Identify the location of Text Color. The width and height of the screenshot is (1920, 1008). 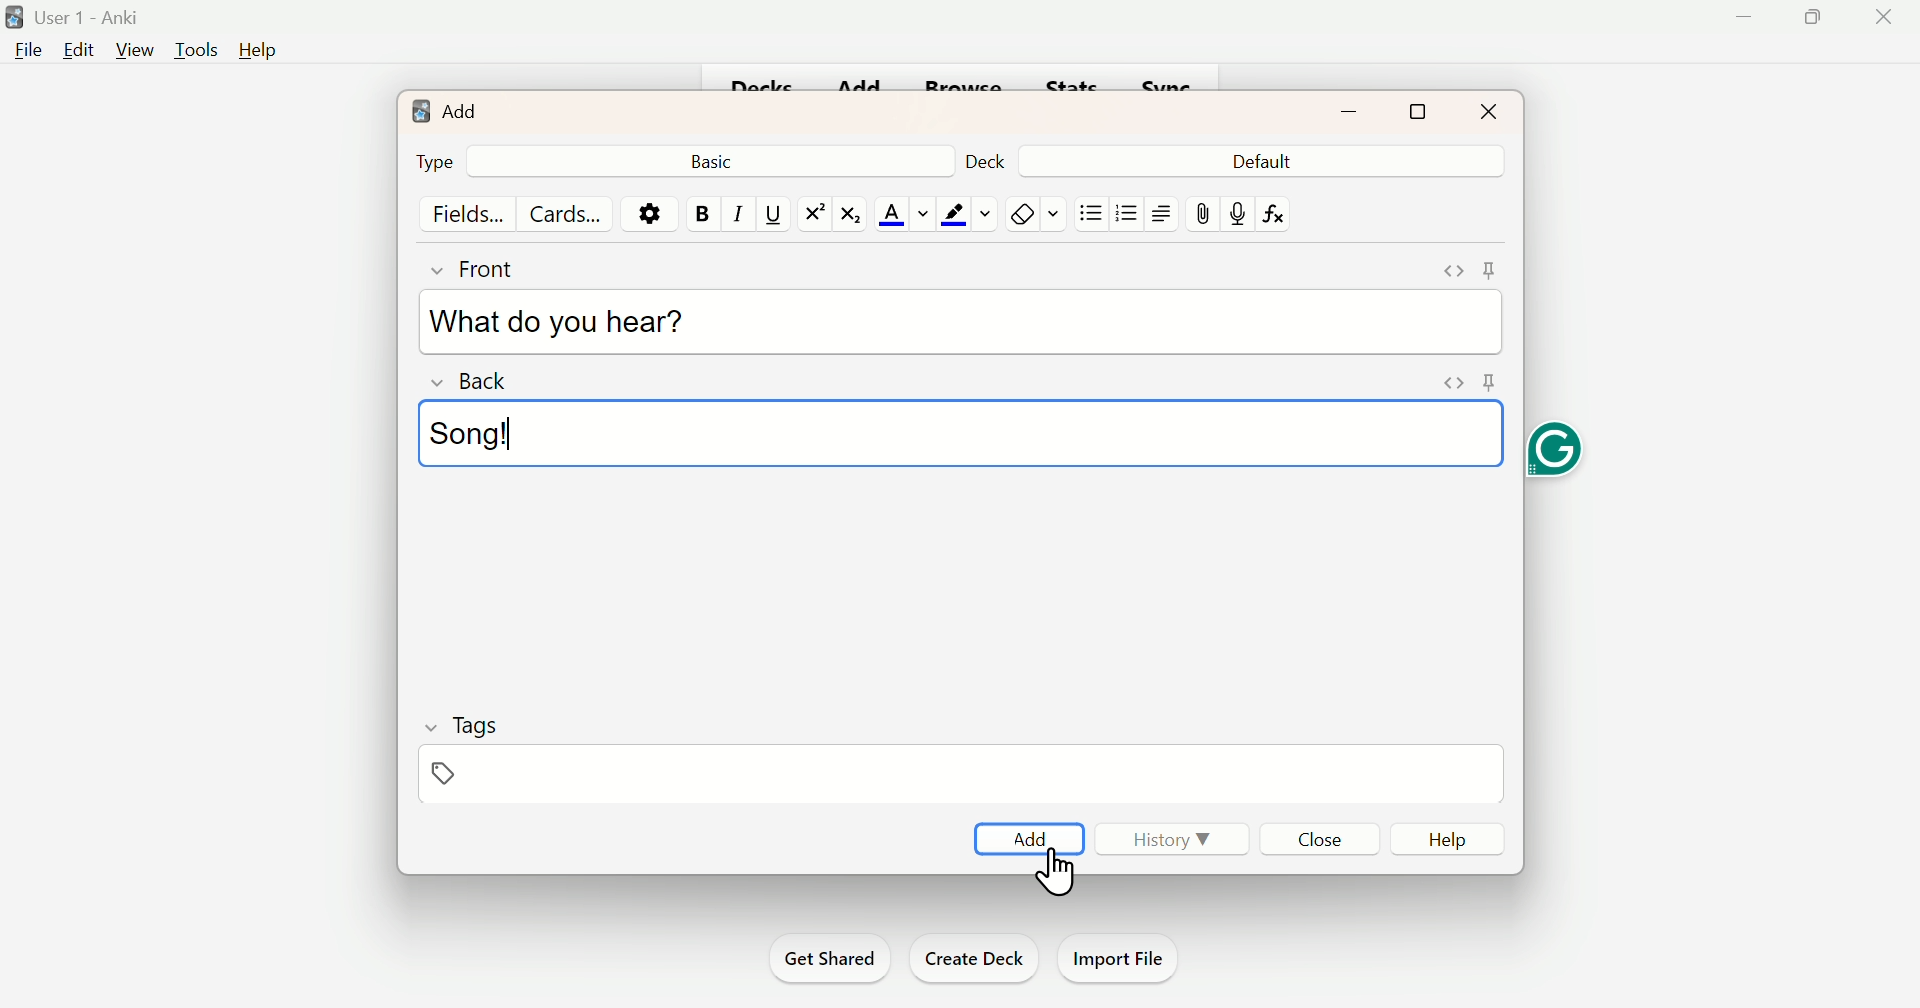
(906, 210).